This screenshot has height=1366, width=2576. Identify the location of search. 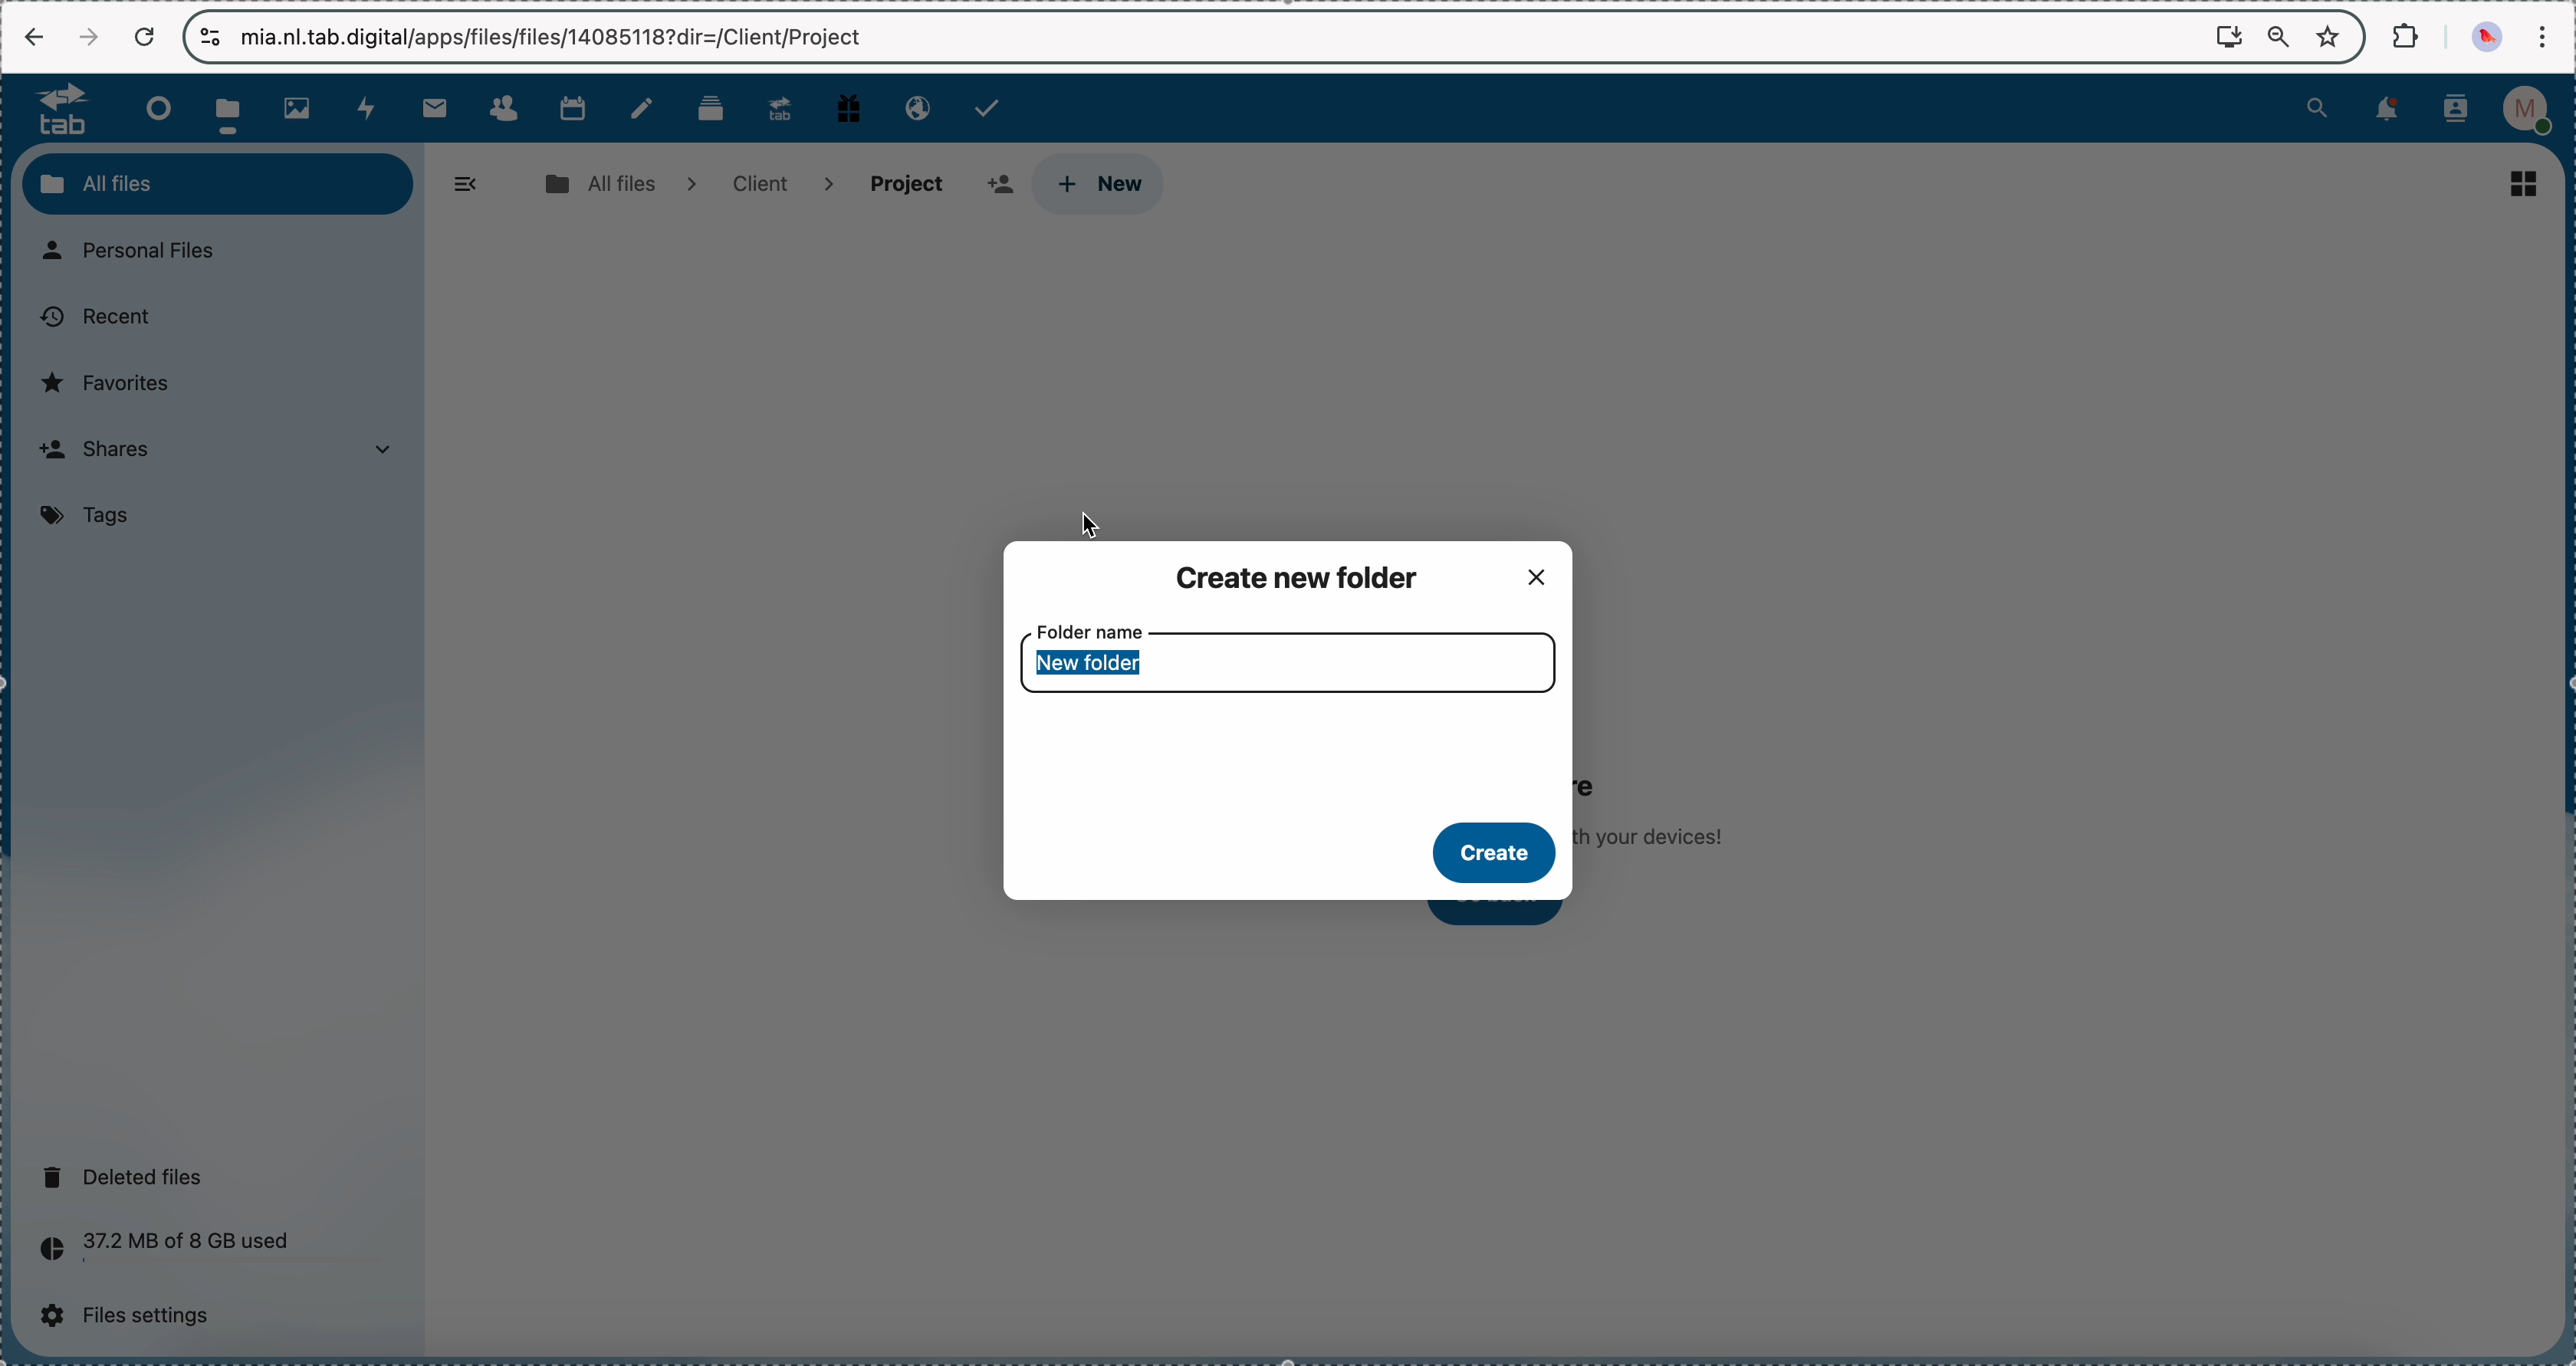
(2317, 106).